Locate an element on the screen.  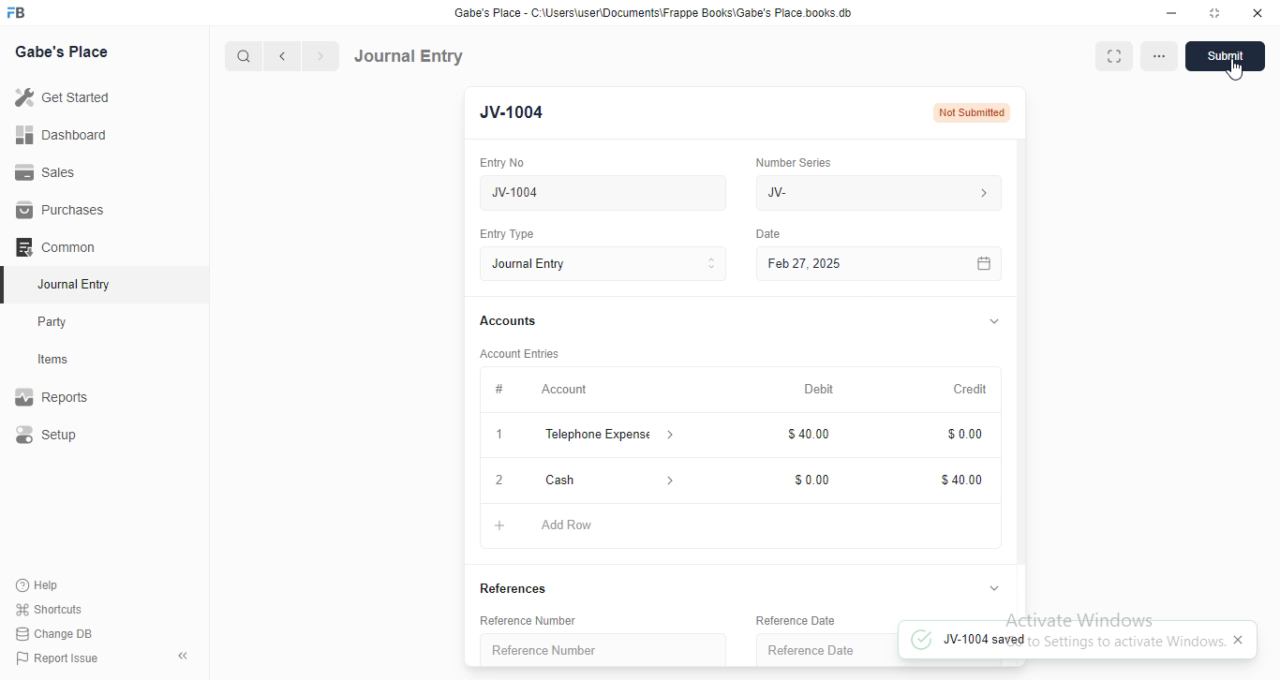
Previous is located at coordinates (283, 57).